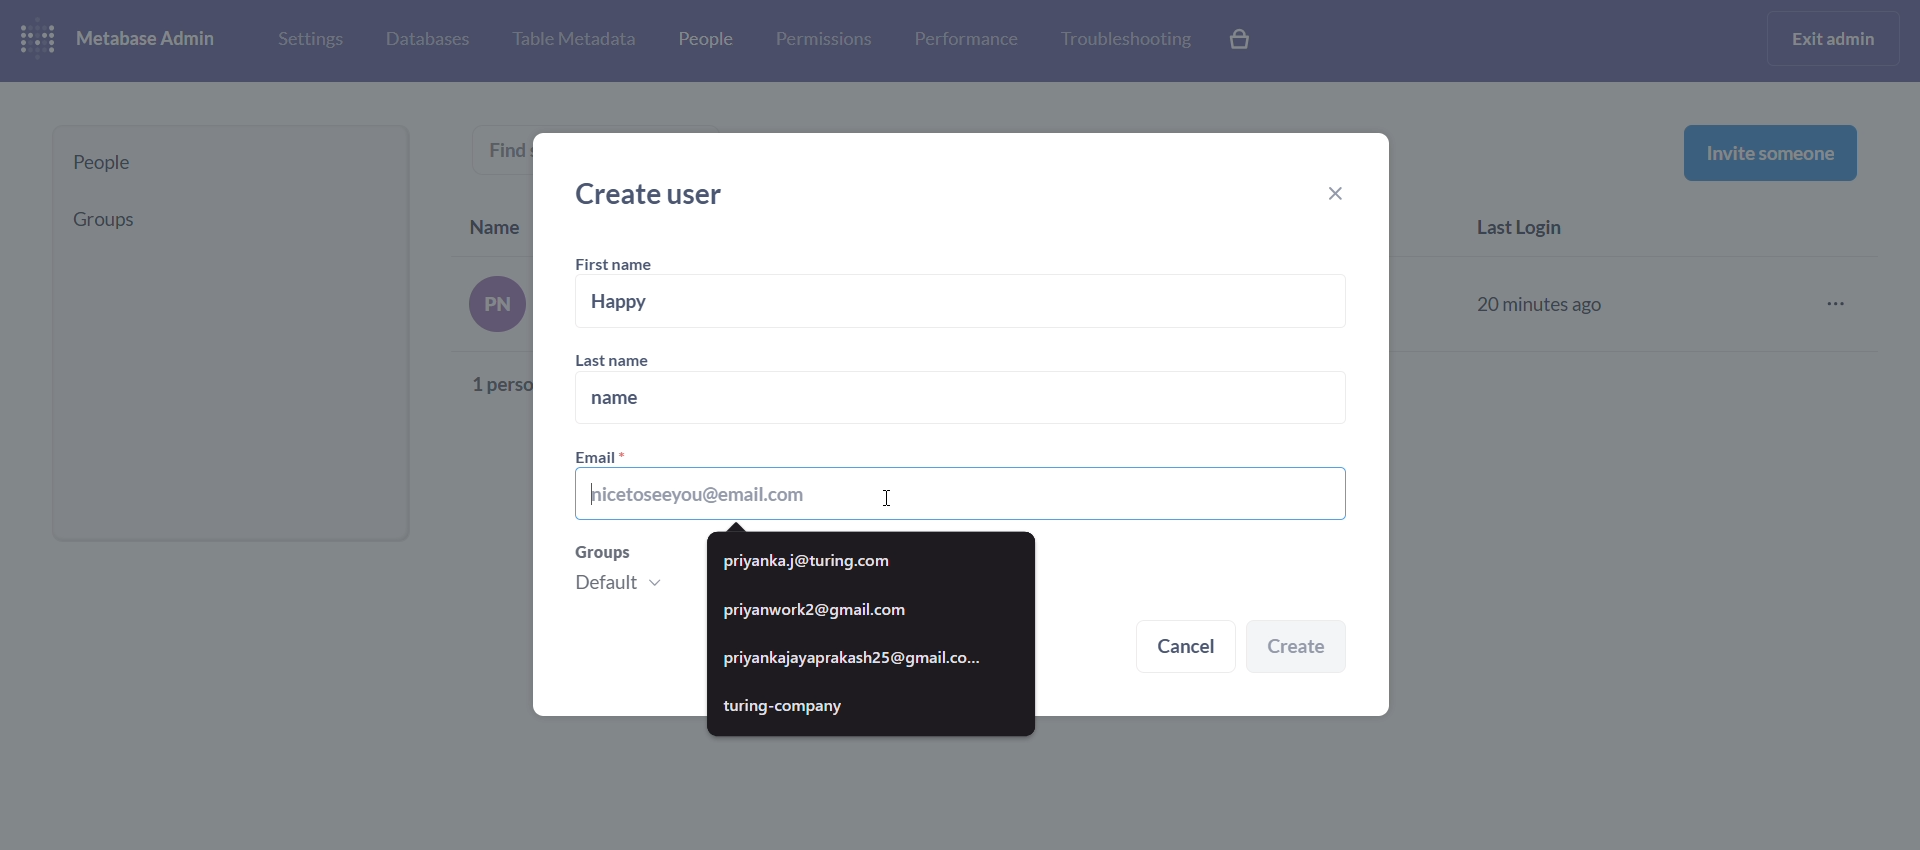  I want to click on create user, so click(658, 194).